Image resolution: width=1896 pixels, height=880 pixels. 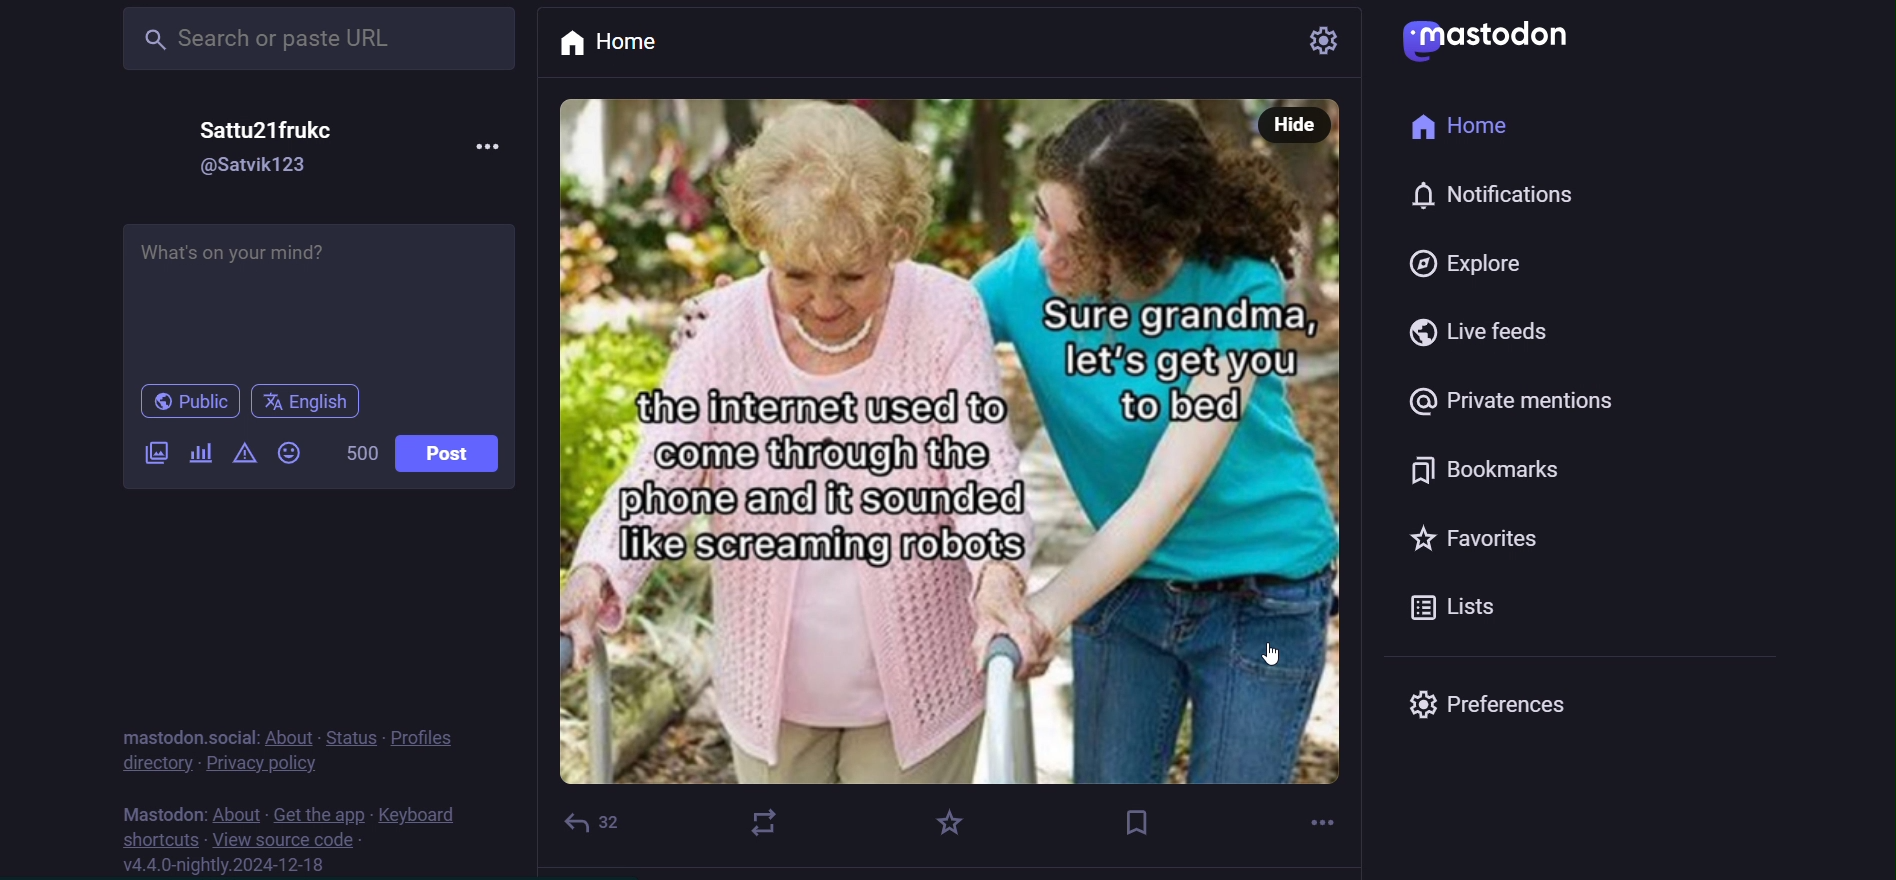 What do you see at coordinates (428, 735) in the screenshot?
I see `profiles` at bounding box center [428, 735].